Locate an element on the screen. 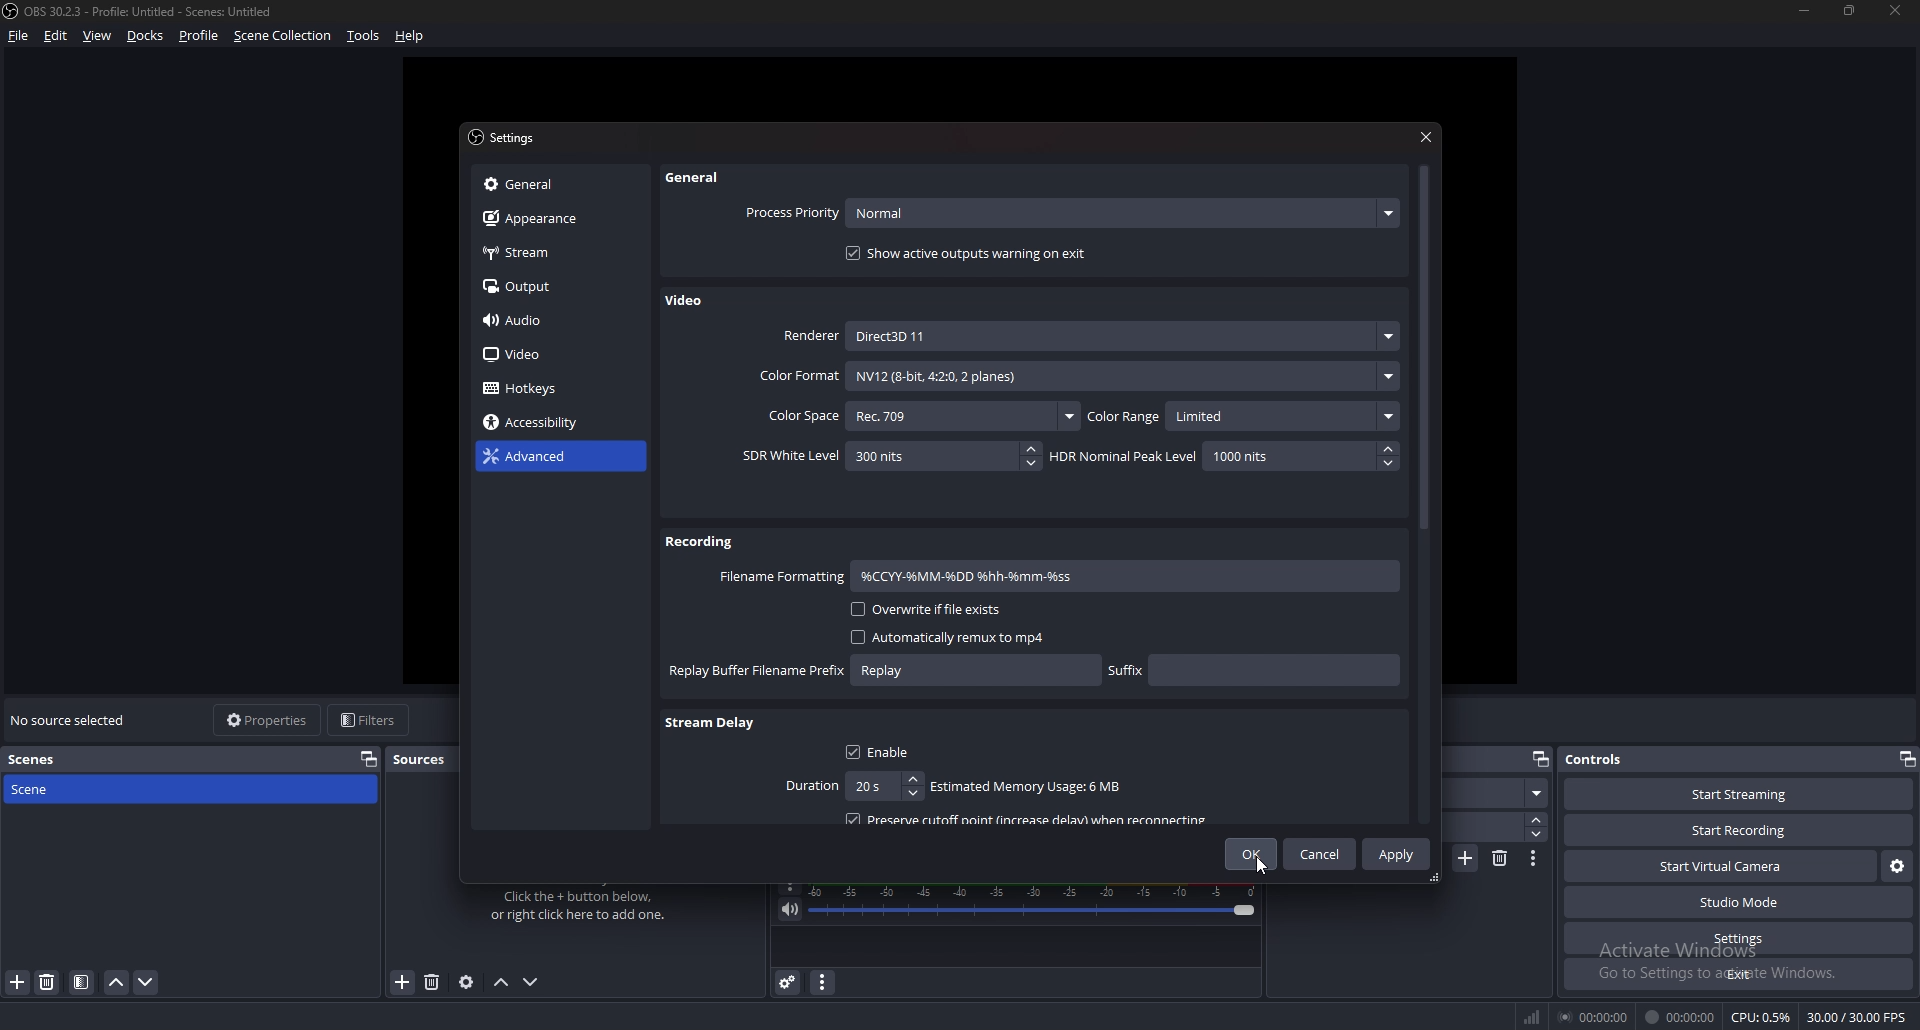  Accessibility is located at coordinates (542, 423).